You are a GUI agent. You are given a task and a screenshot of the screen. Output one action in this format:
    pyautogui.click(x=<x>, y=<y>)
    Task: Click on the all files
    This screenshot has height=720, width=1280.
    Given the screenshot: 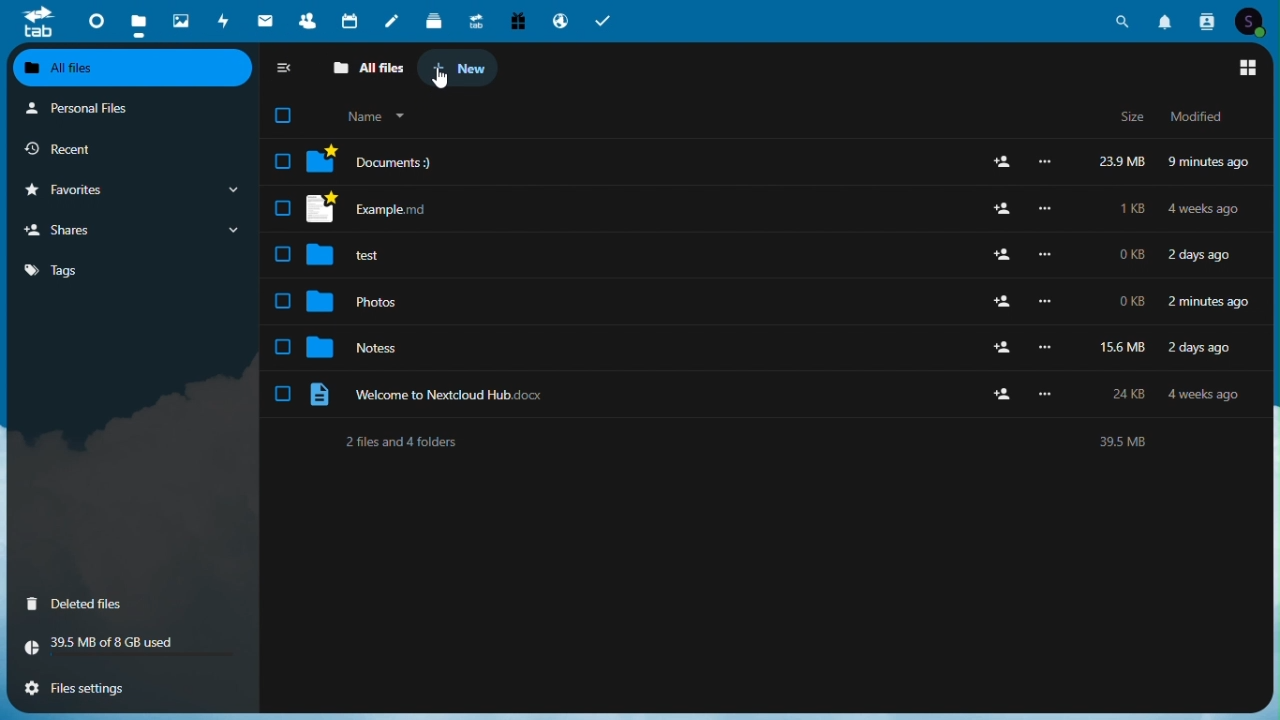 What is the action you would take?
    pyautogui.click(x=131, y=68)
    